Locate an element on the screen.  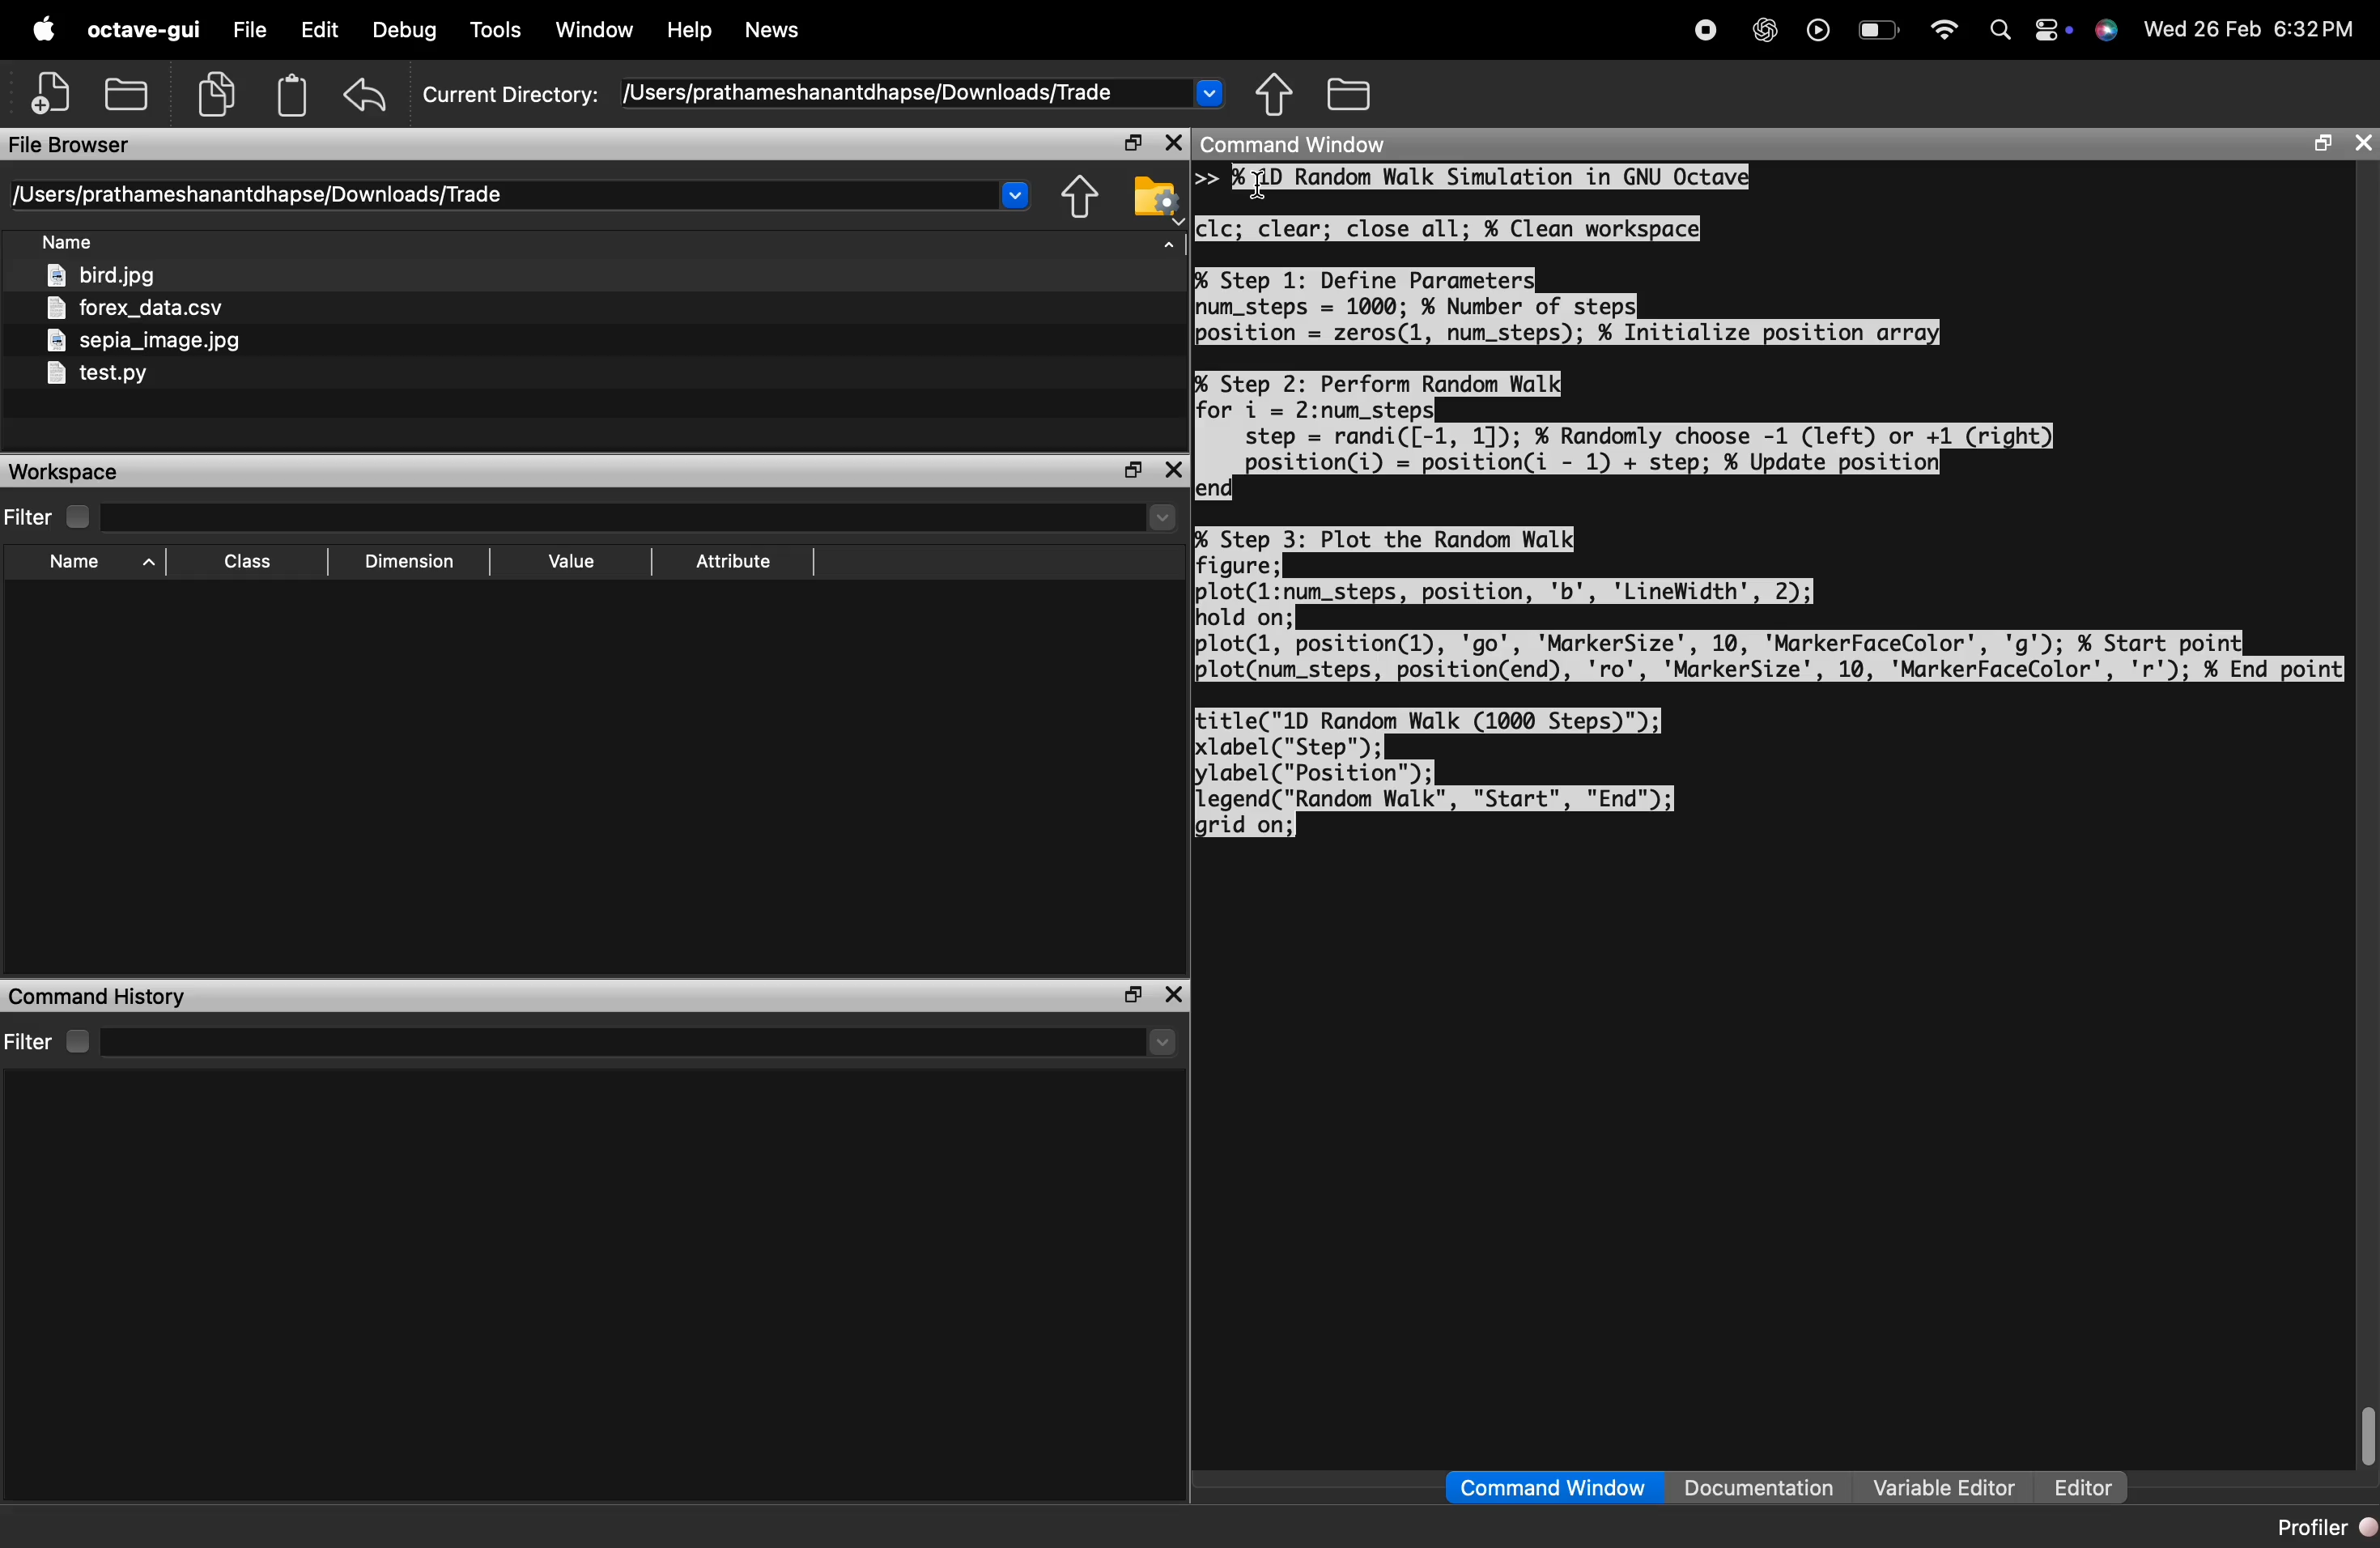
wifi is located at coordinates (1945, 30).